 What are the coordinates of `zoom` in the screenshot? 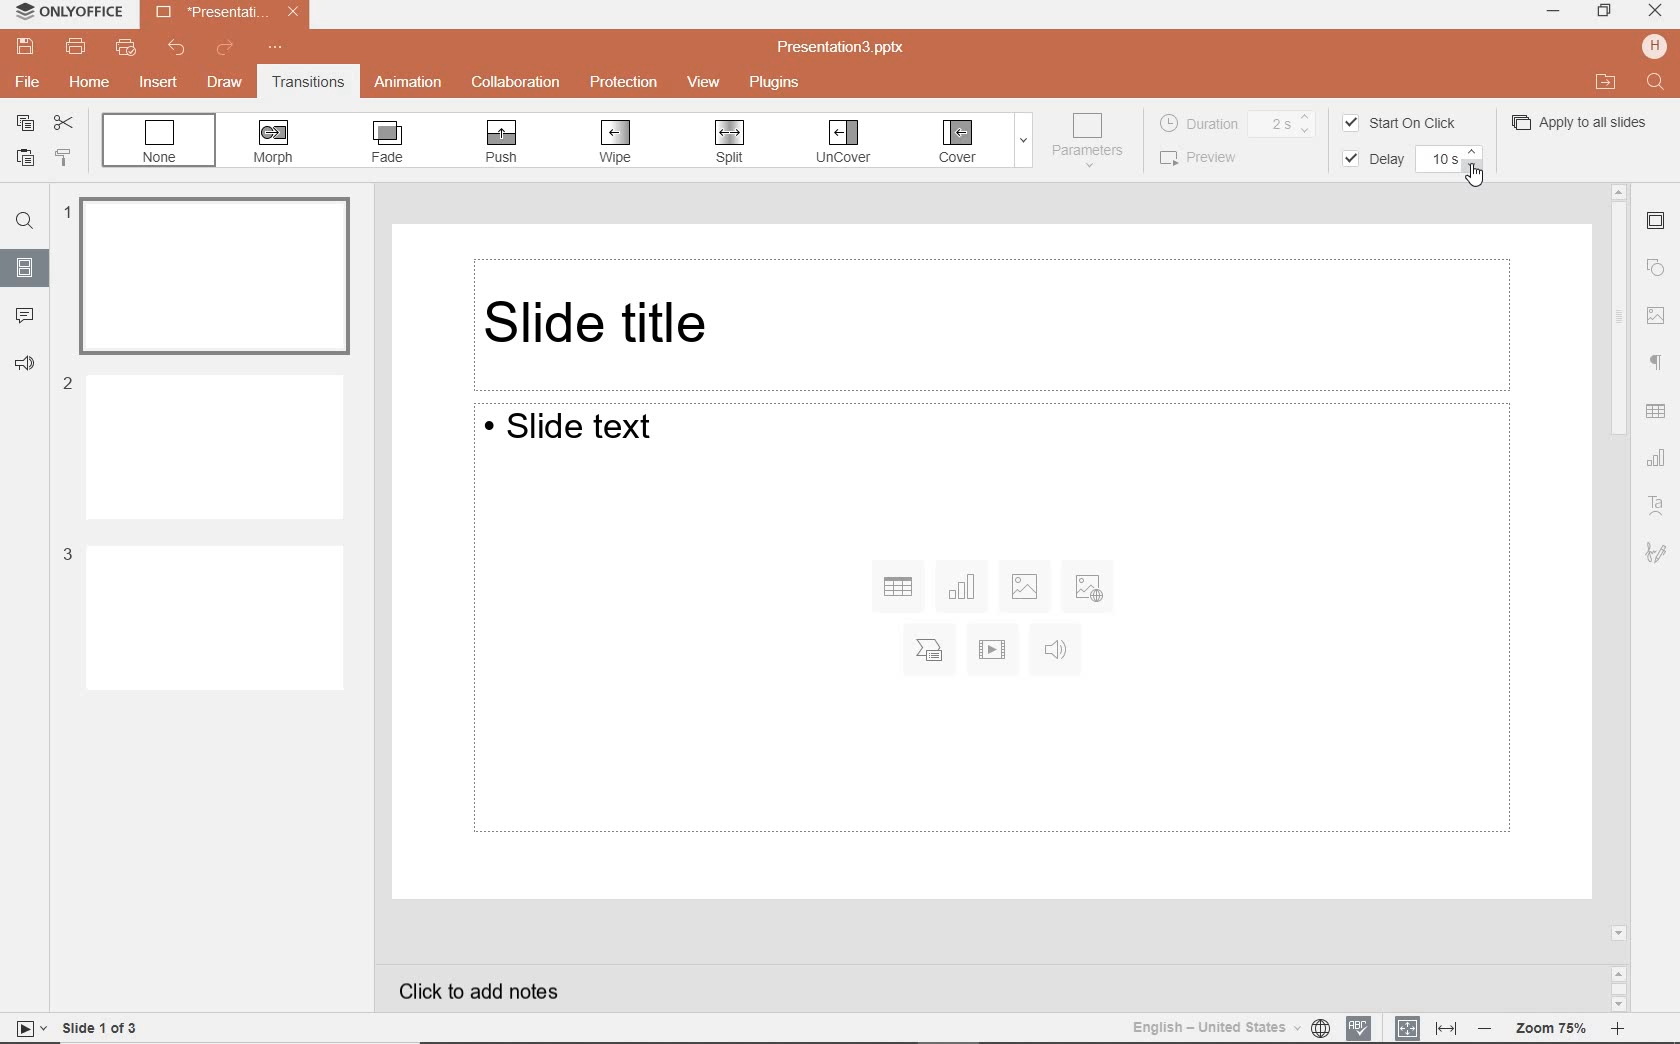 It's located at (1552, 1027).